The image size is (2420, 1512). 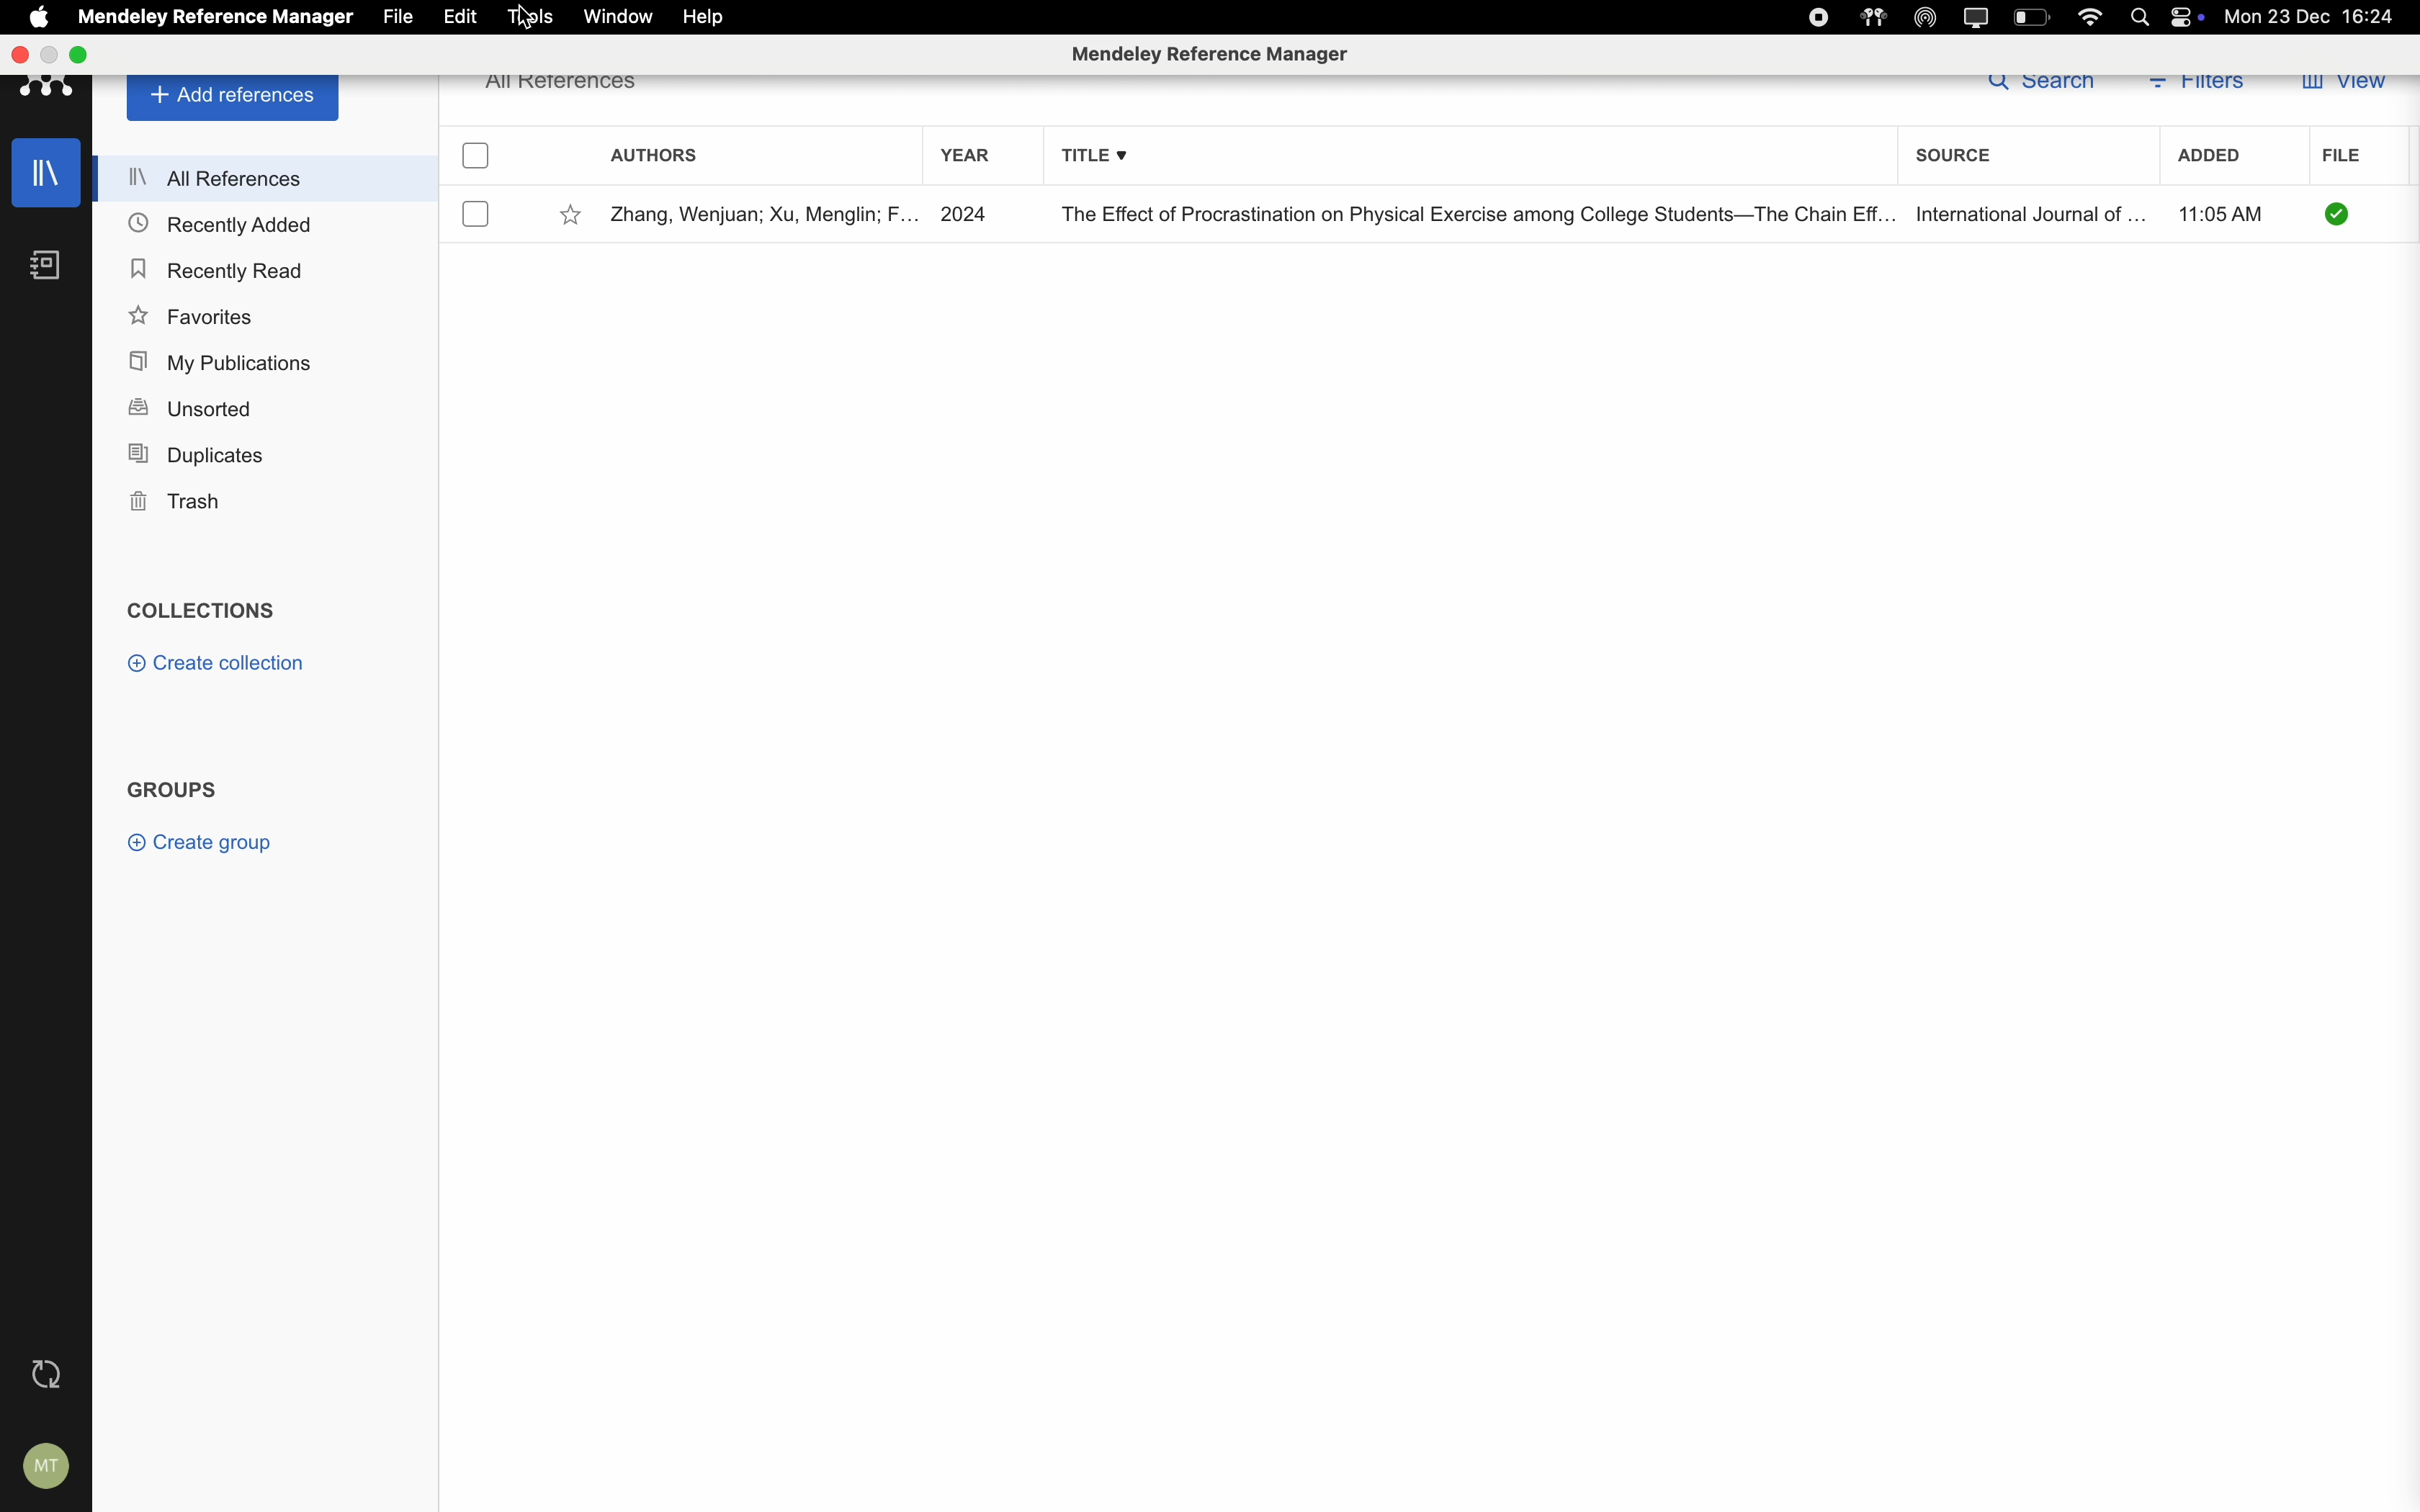 I want to click on hour, so click(x=2228, y=210).